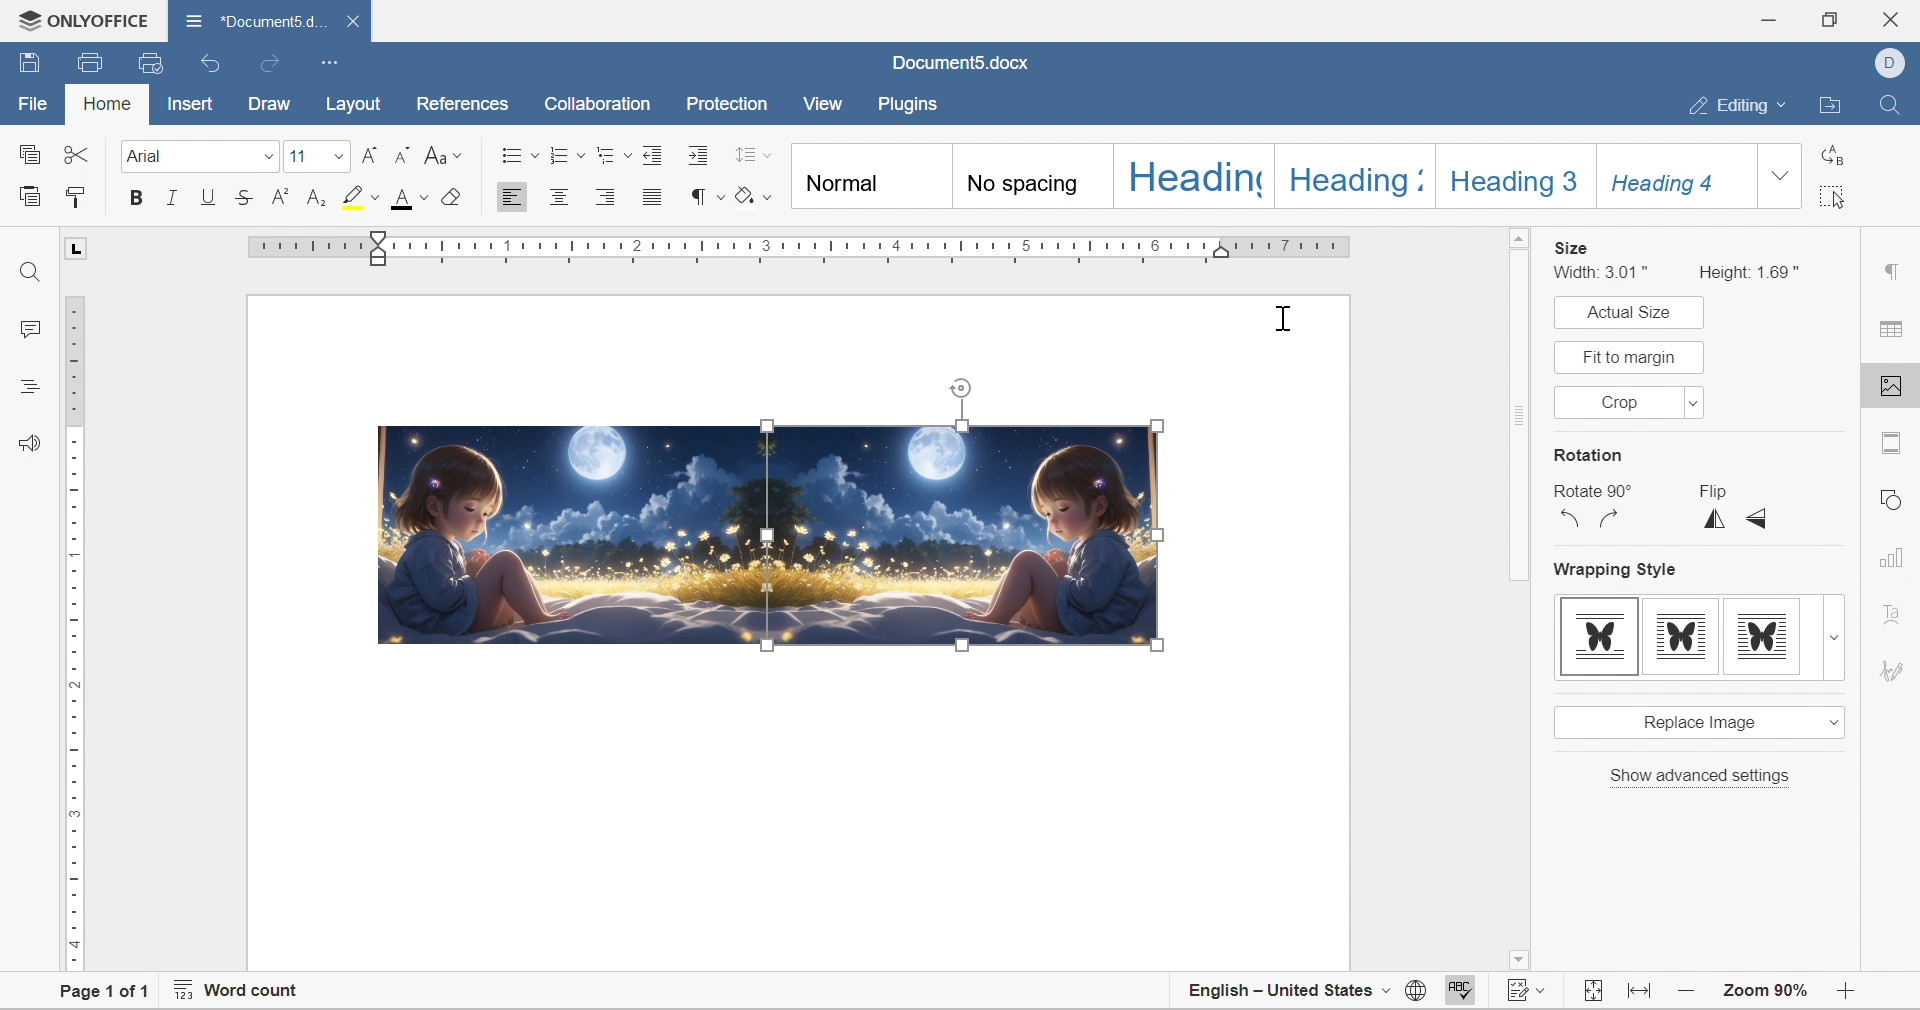 The height and width of the screenshot is (1010, 1920). What do you see at coordinates (36, 103) in the screenshot?
I see `file` at bounding box center [36, 103].